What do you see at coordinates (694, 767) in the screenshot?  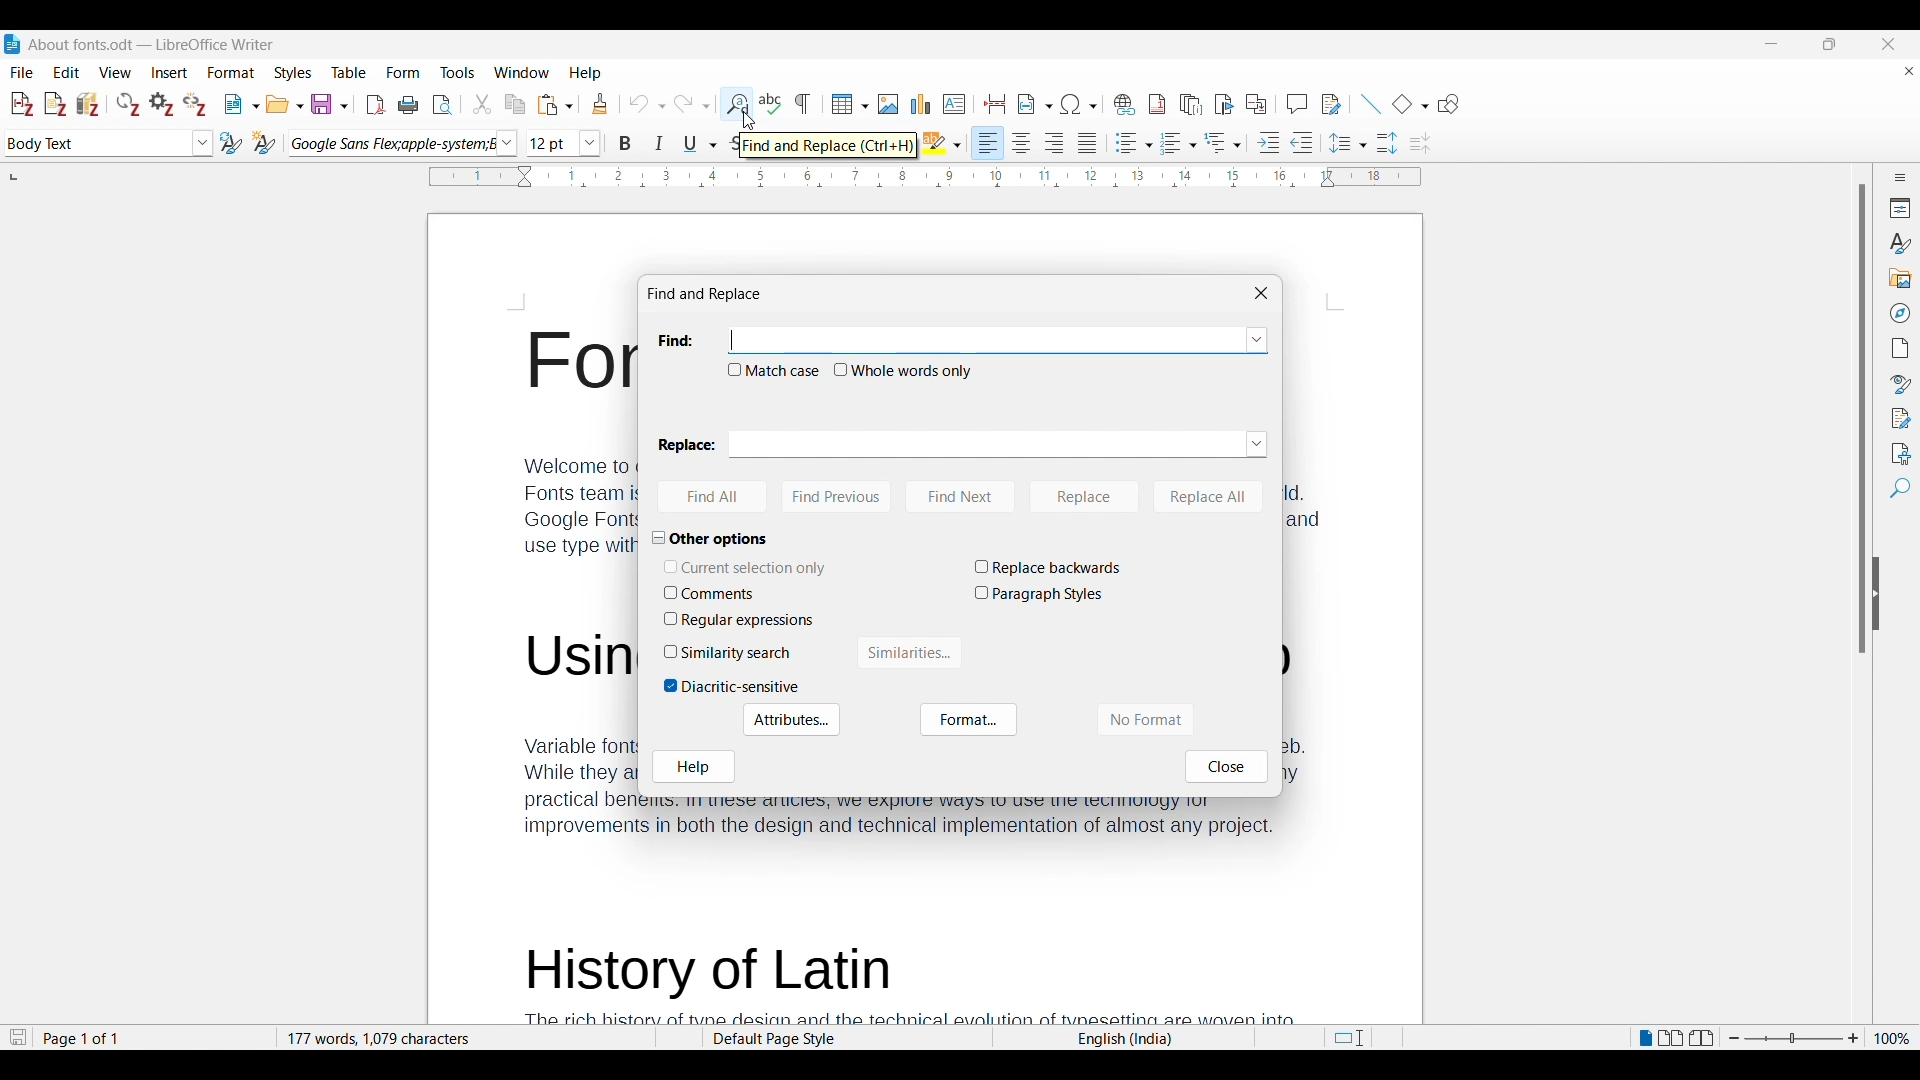 I see `Help` at bounding box center [694, 767].